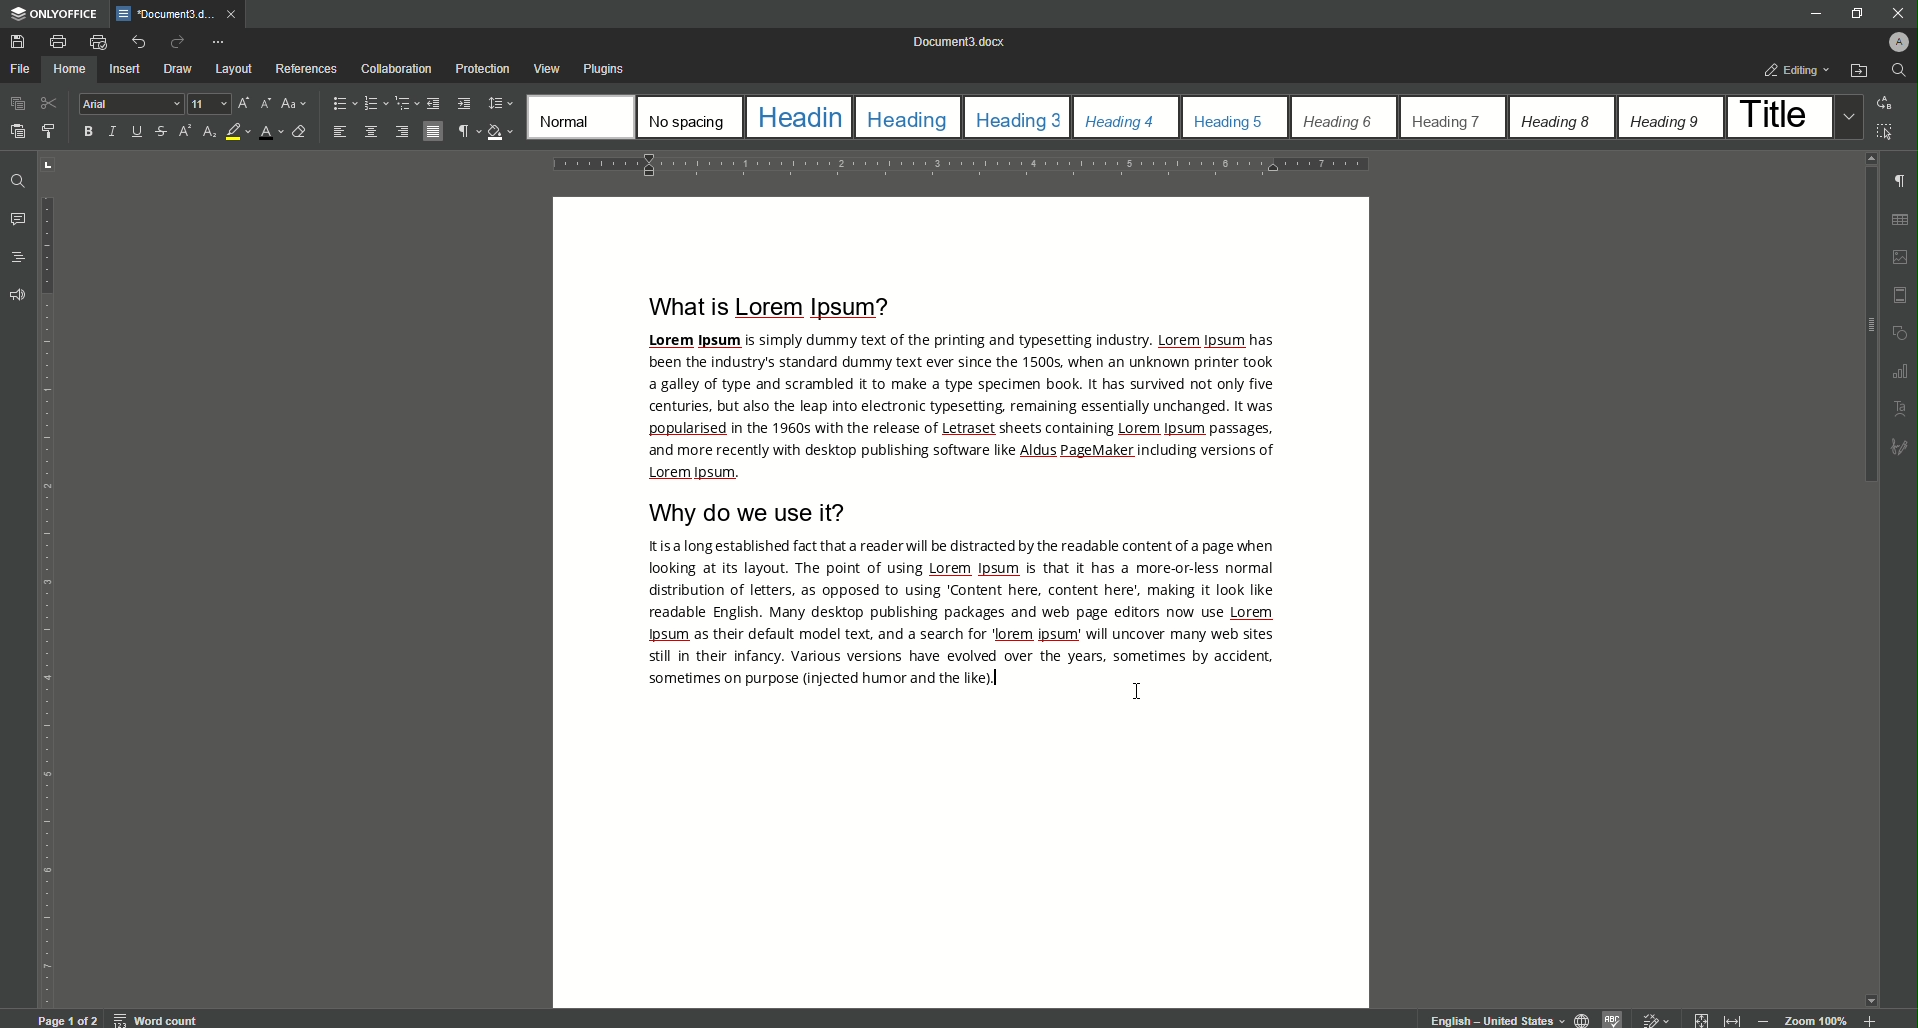 The image size is (1918, 1028). What do you see at coordinates (968, 621) in the screenshot?
I see `Text` at bounding box center [968, 621].